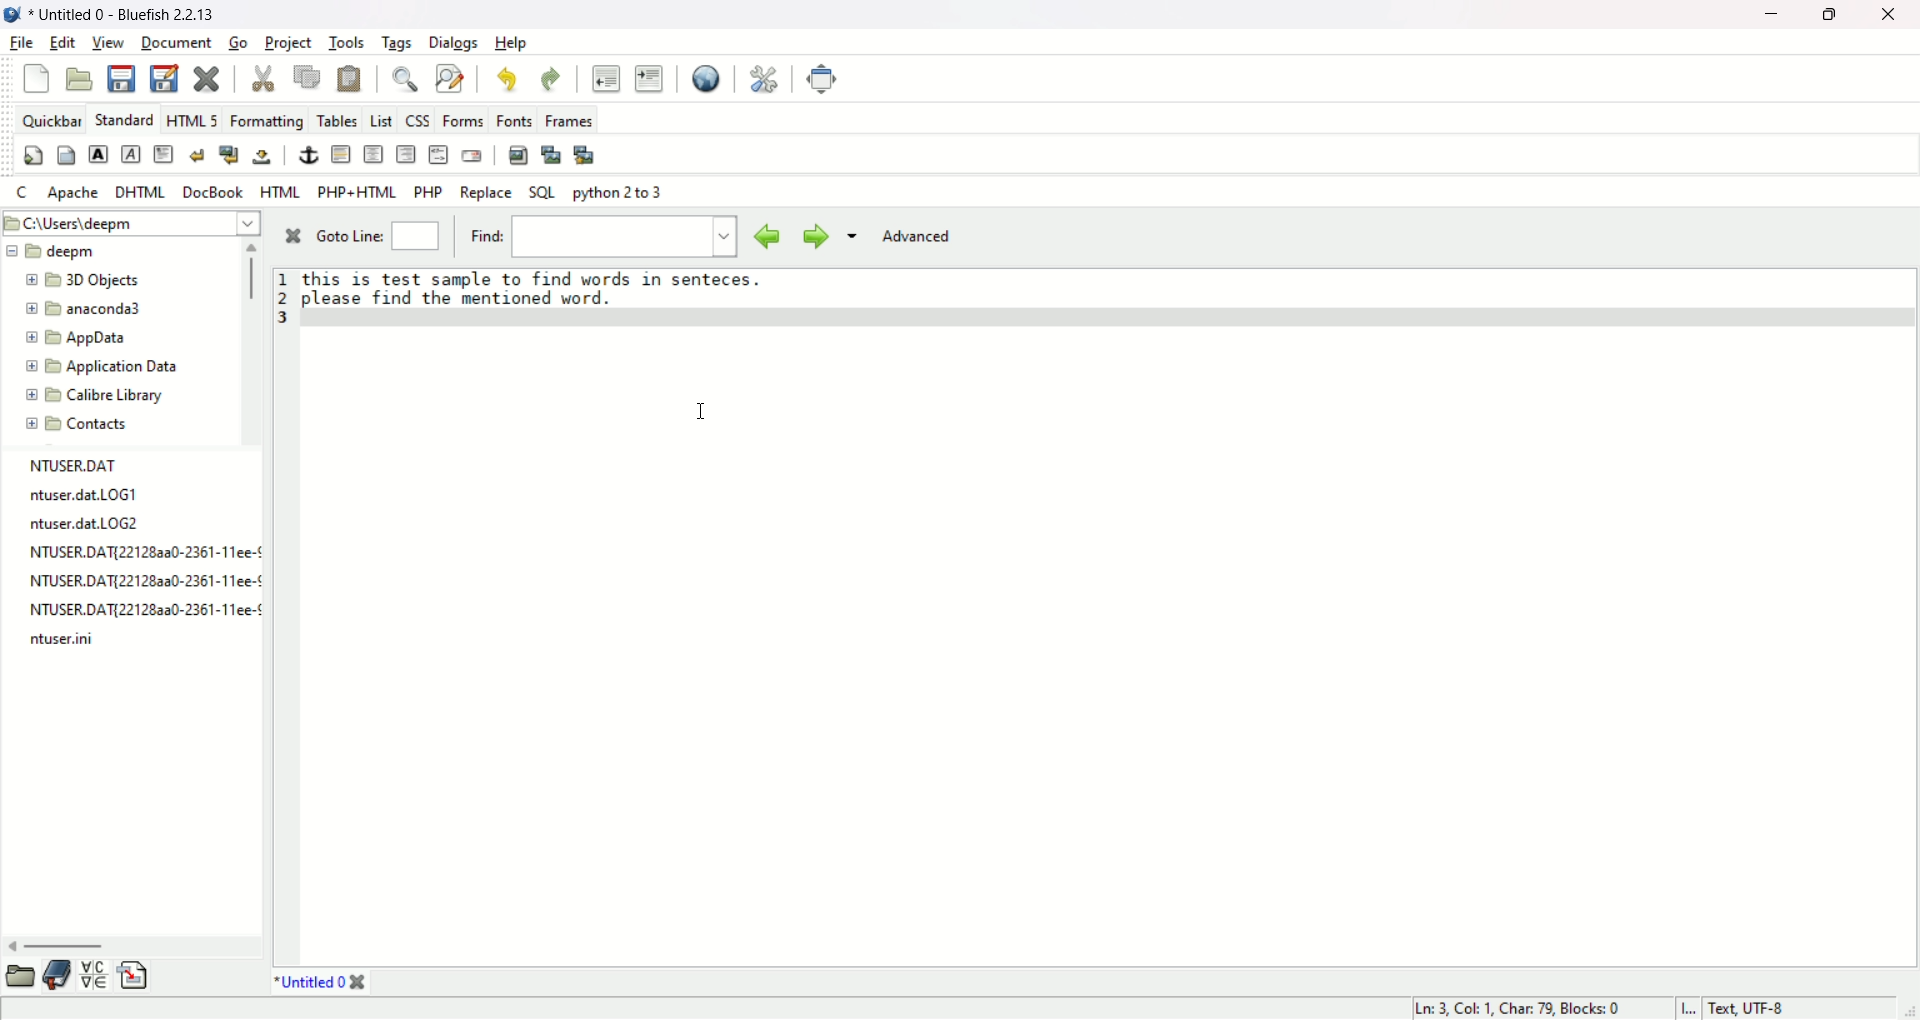  I want to click on document, so click(178, 43).